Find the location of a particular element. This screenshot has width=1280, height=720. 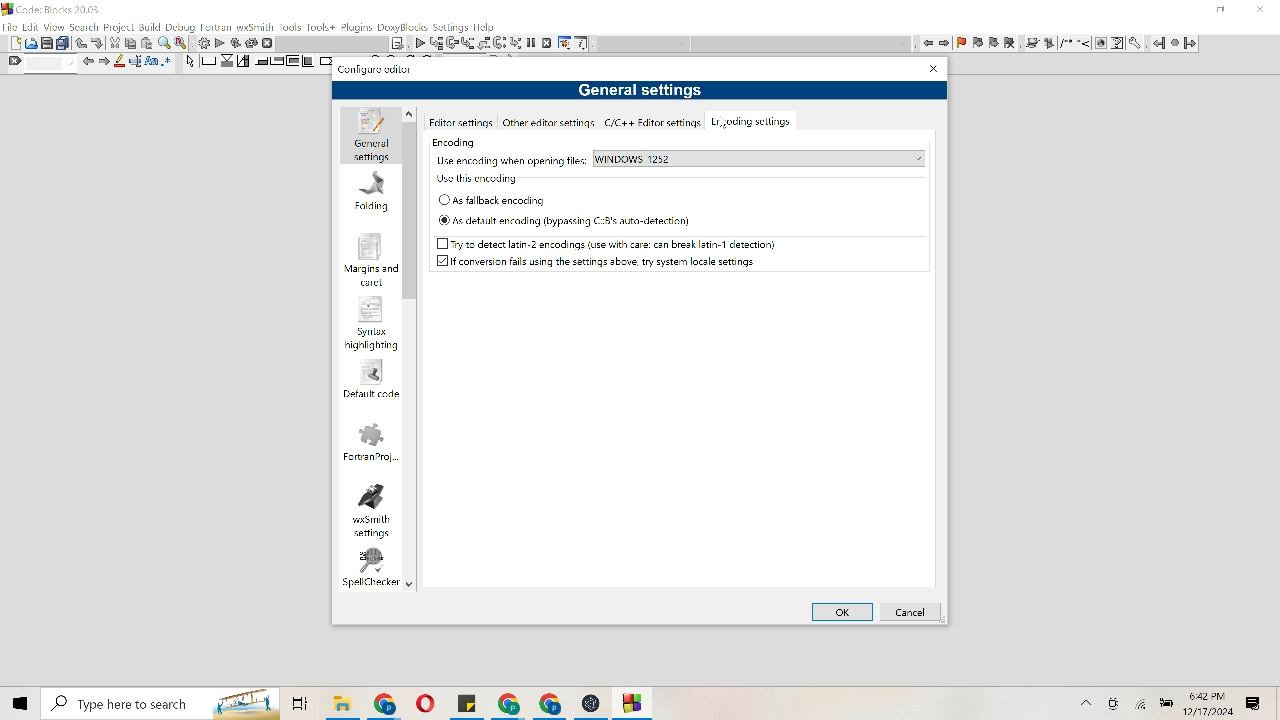

Pause is located at coordinates (1174, 44).